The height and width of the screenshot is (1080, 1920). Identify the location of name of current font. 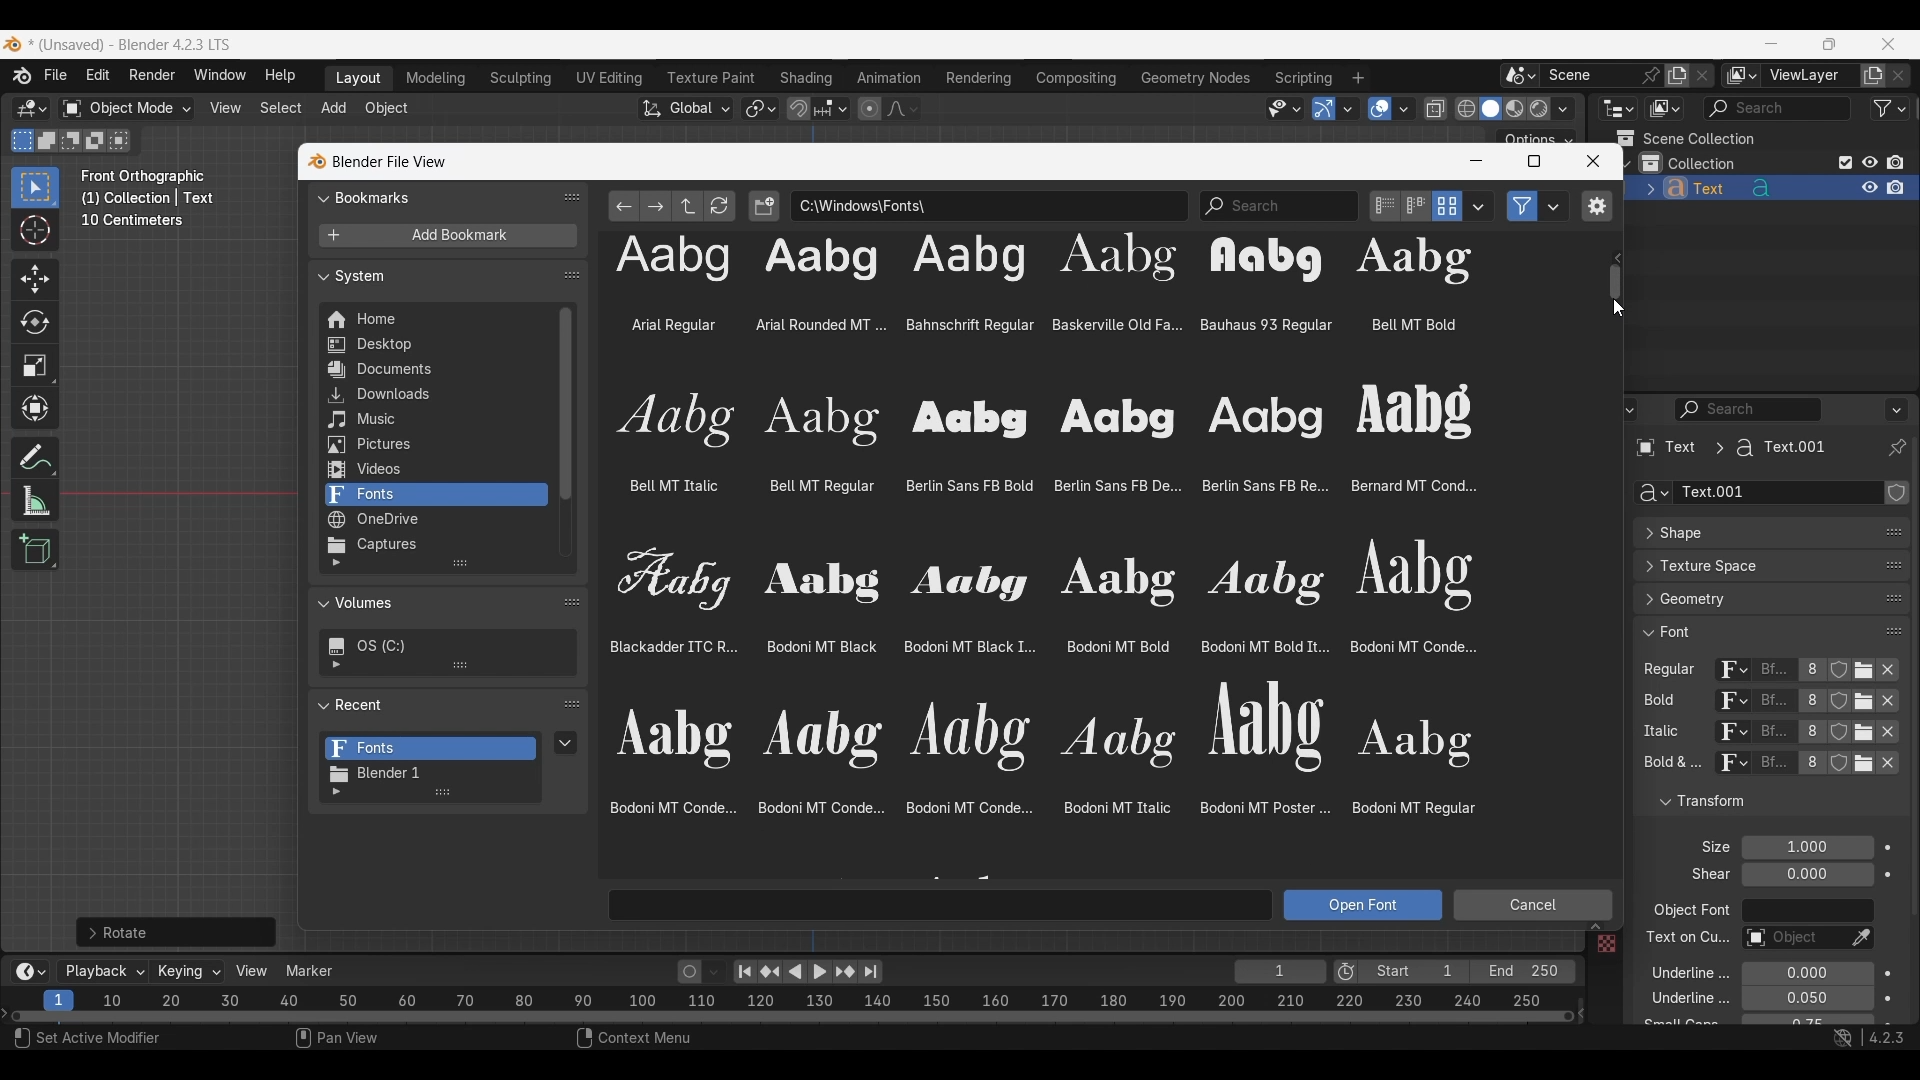
(1773, 701).